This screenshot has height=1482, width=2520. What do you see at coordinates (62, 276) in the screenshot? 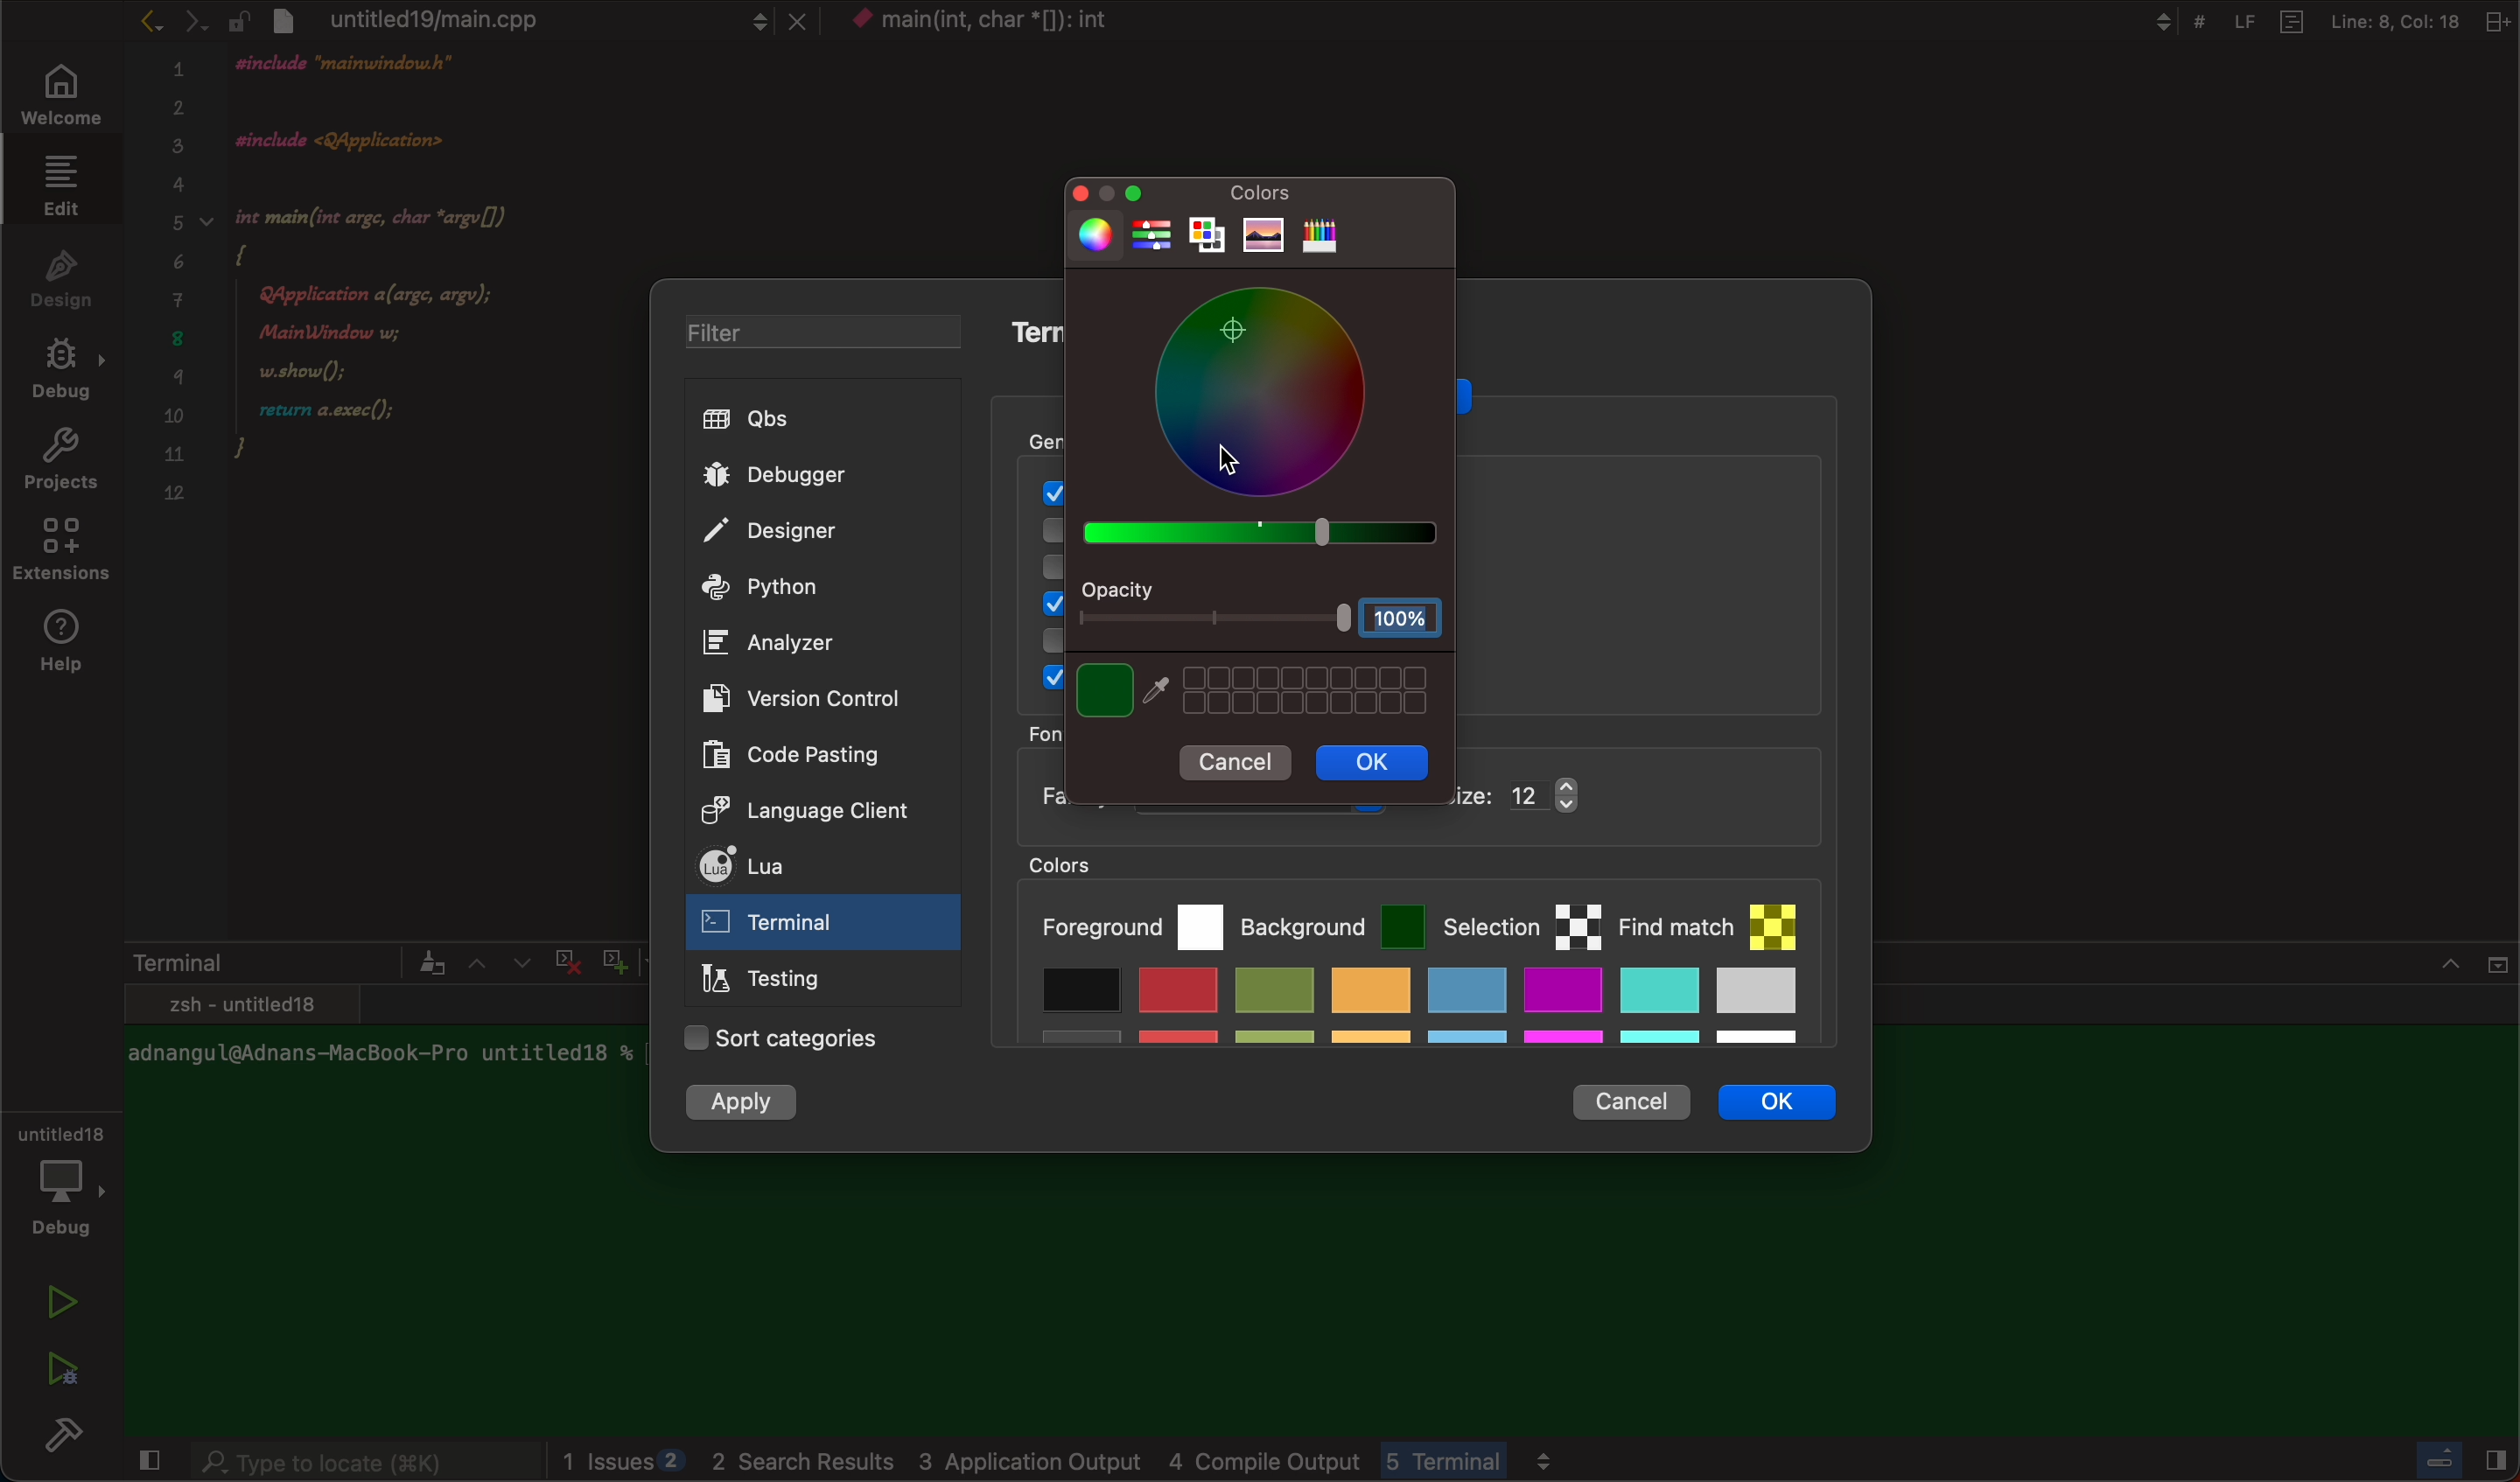
I see `design` at bounding box center [62, 276].